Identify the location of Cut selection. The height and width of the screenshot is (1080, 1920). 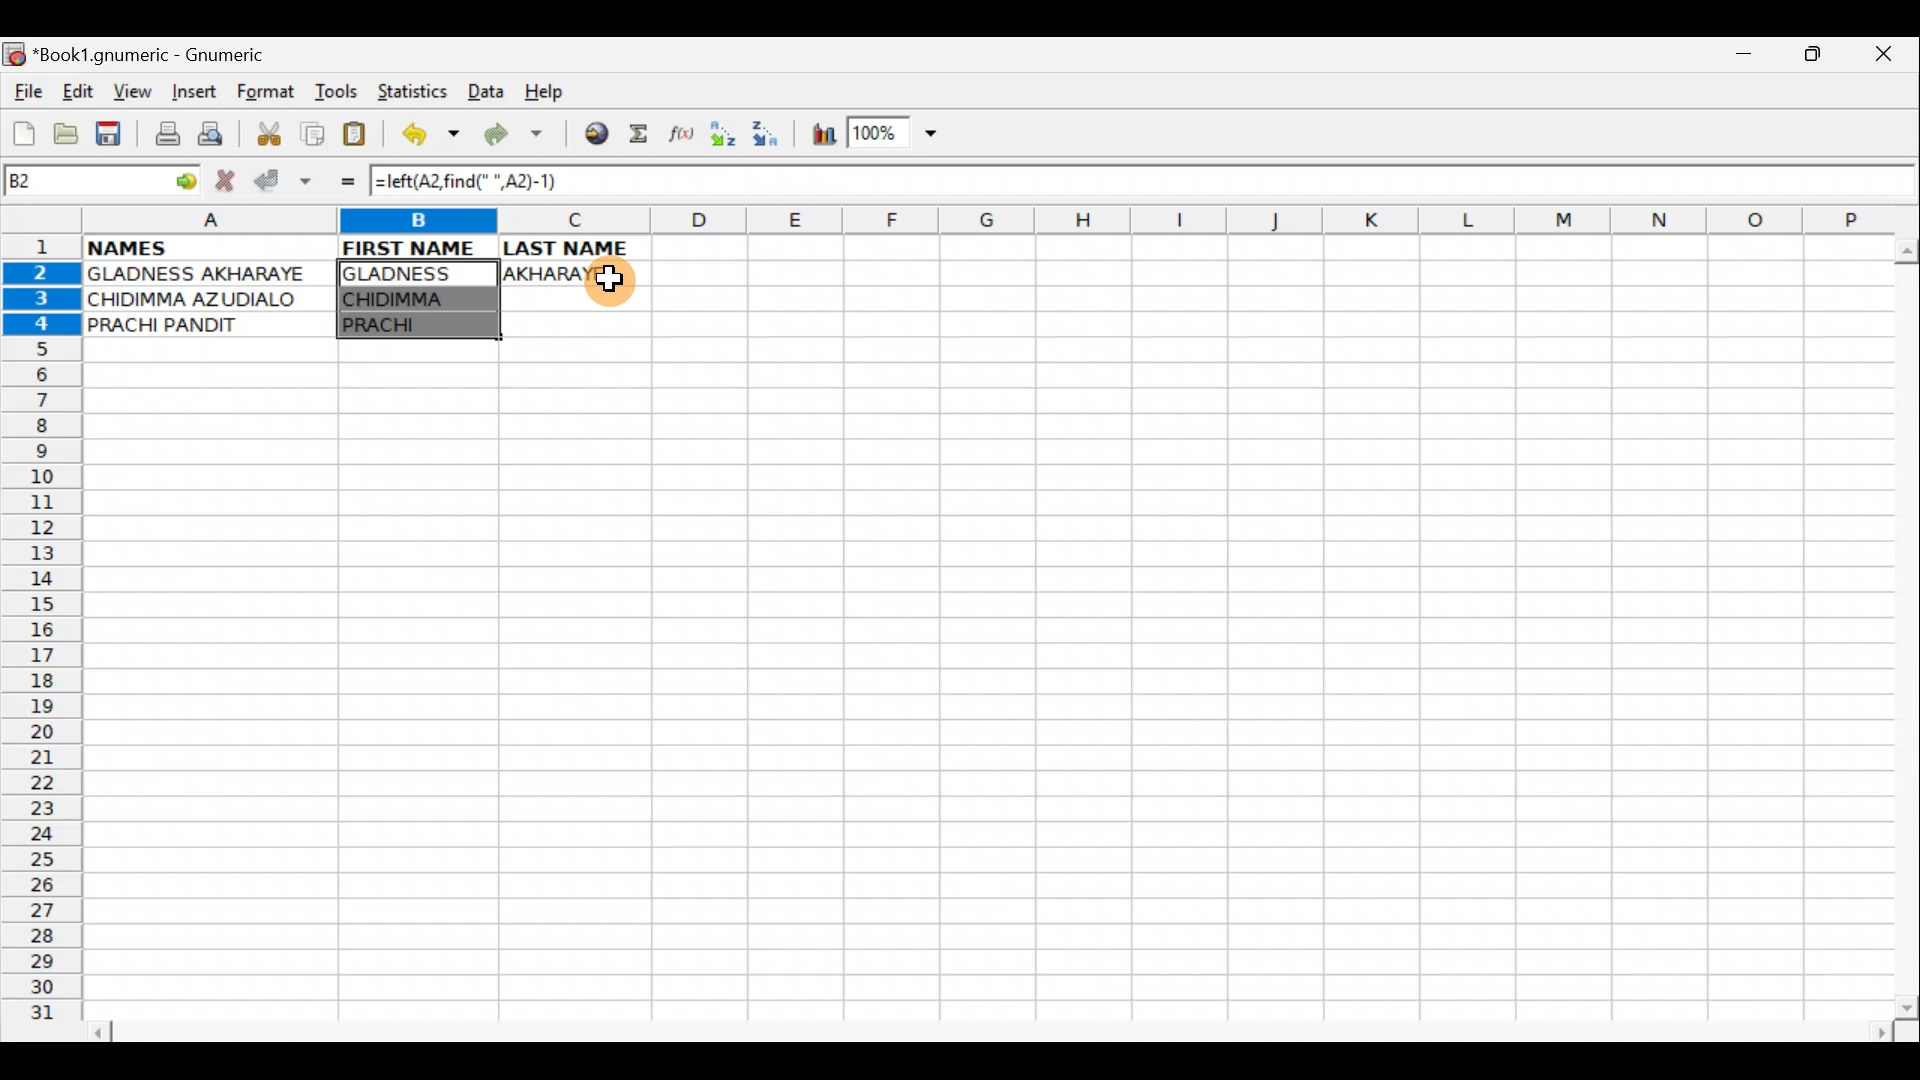
(268, 131).